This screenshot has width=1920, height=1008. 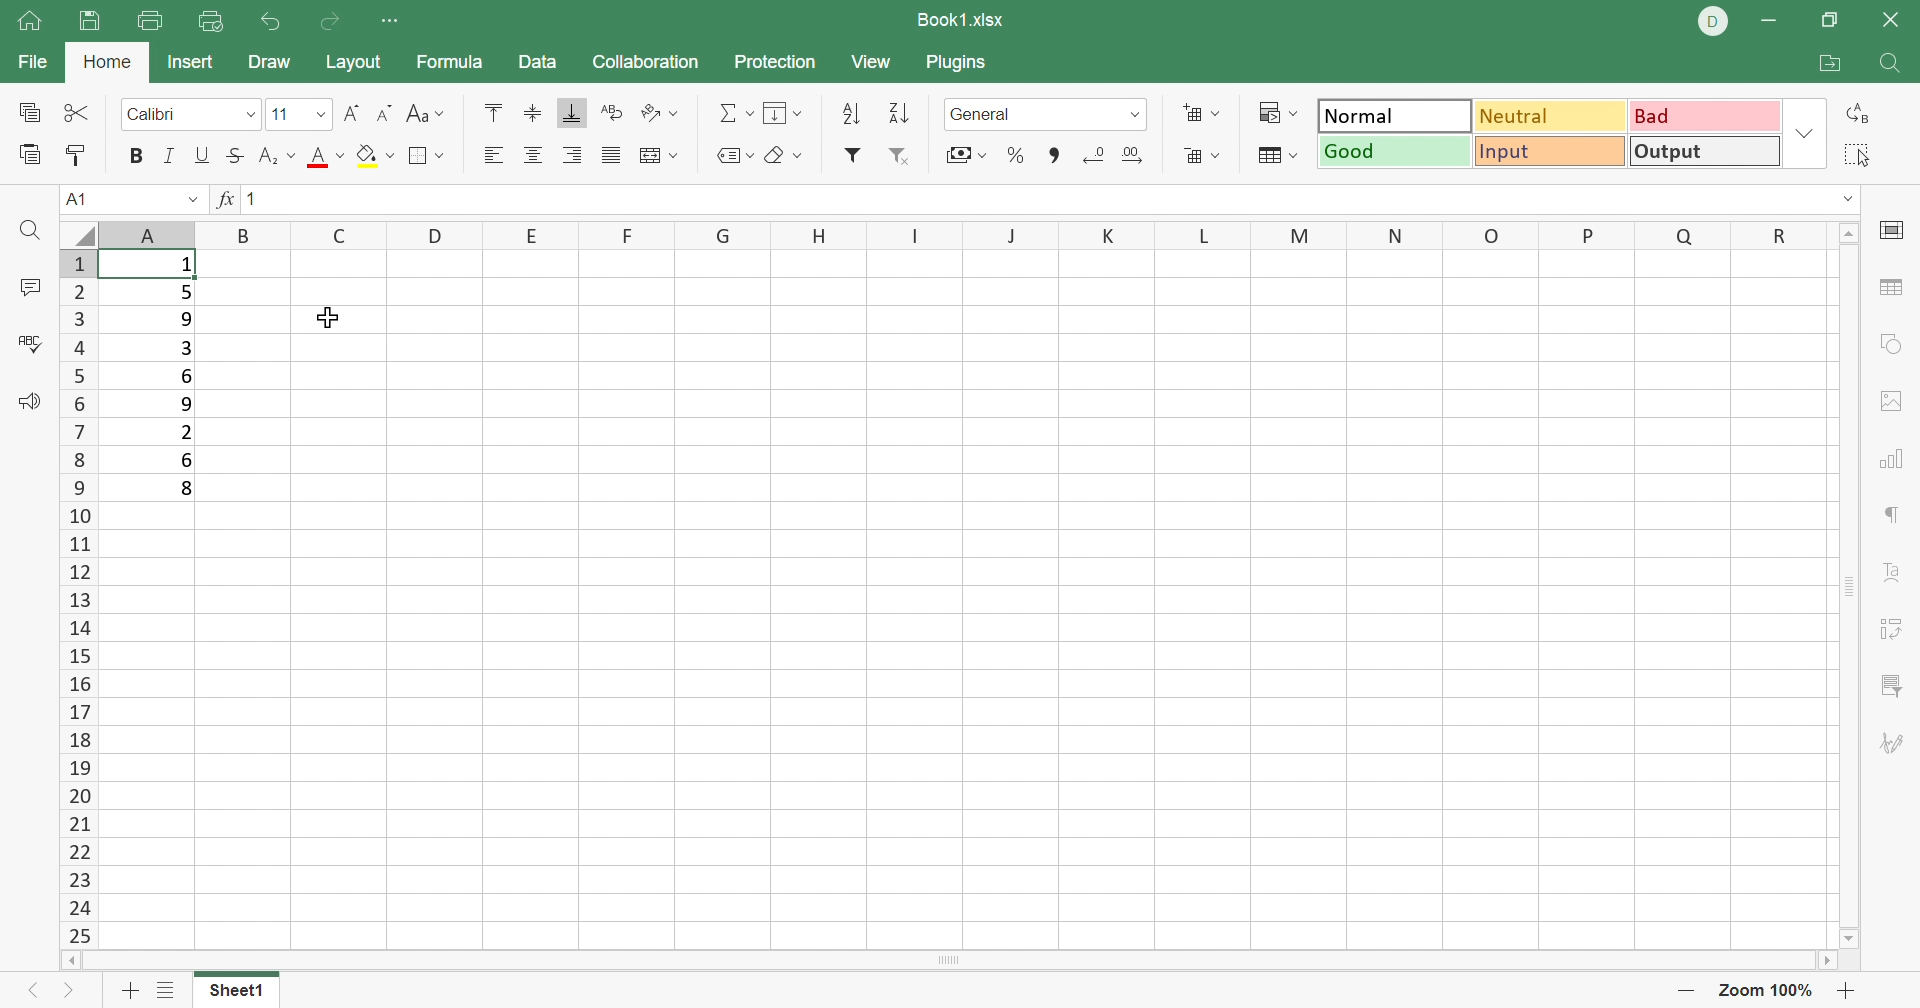 I want to click on Filter, so click(x=850, y=159).